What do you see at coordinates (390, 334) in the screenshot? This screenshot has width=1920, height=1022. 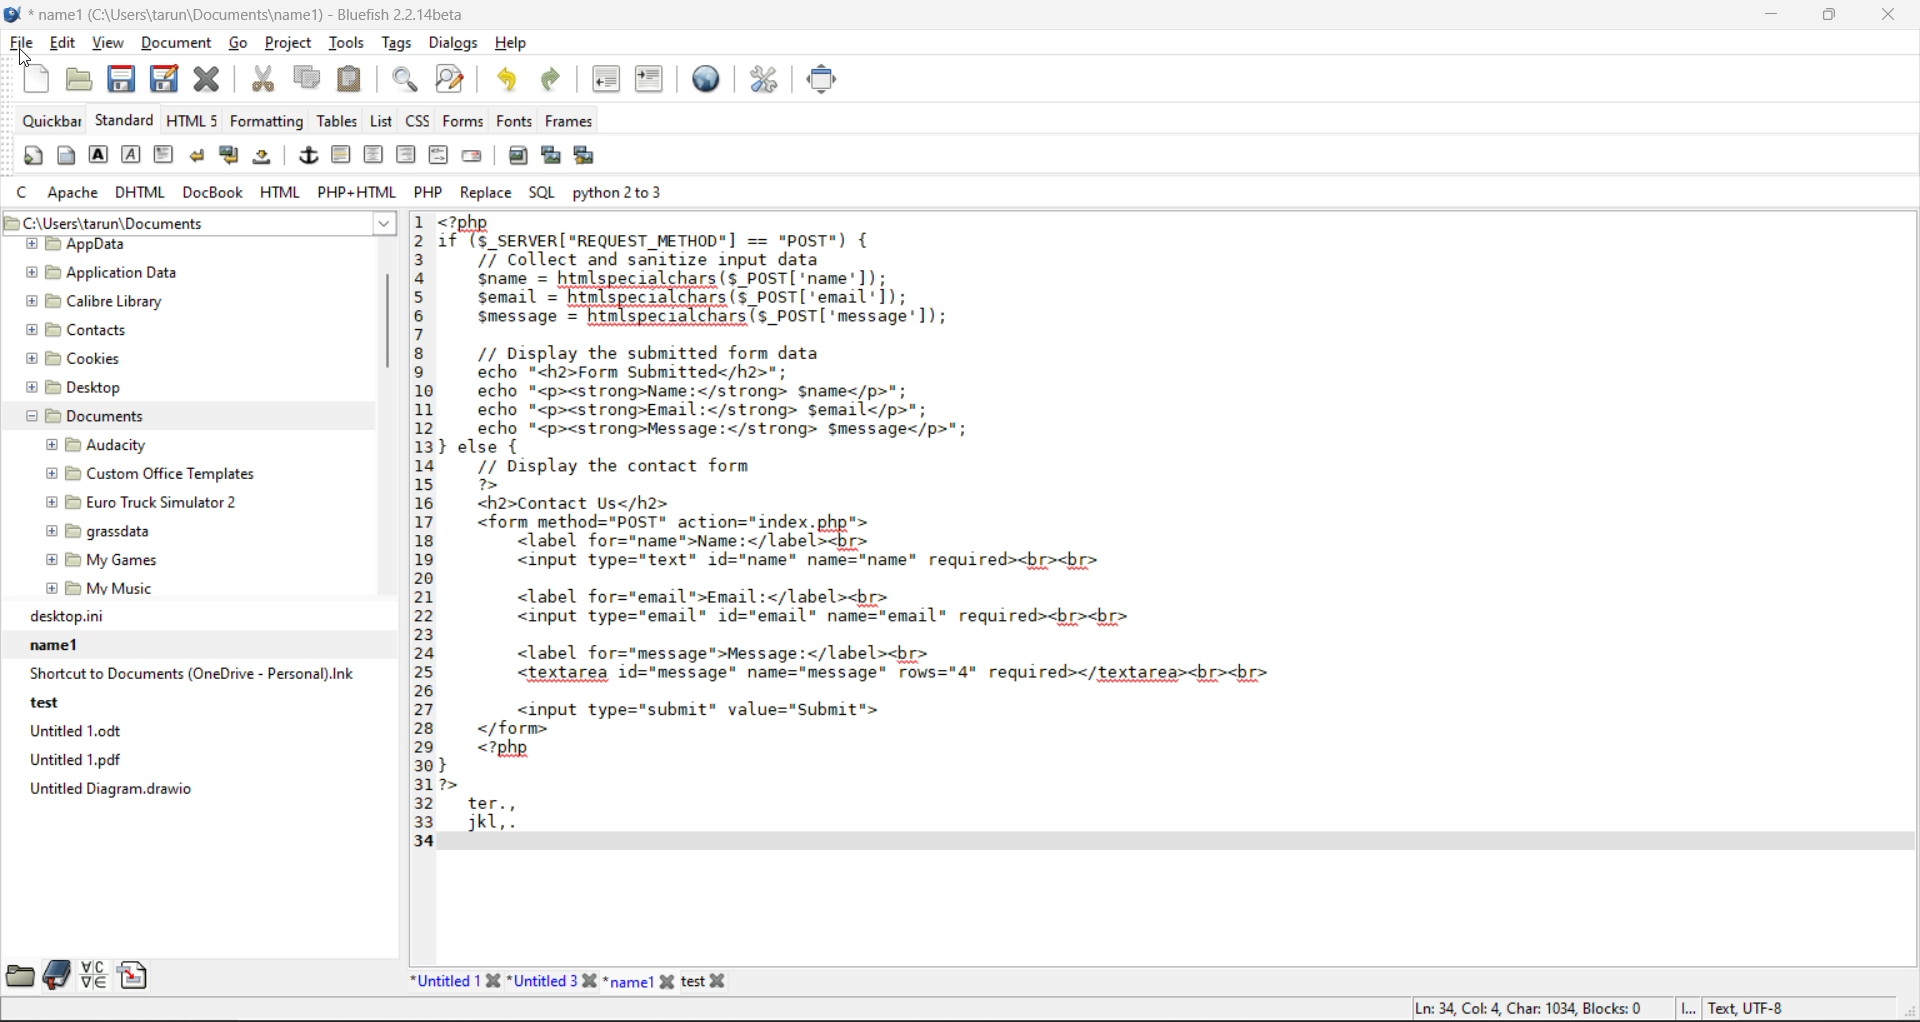 I see `vertical scroll bar` at bounding box center [390, 334].